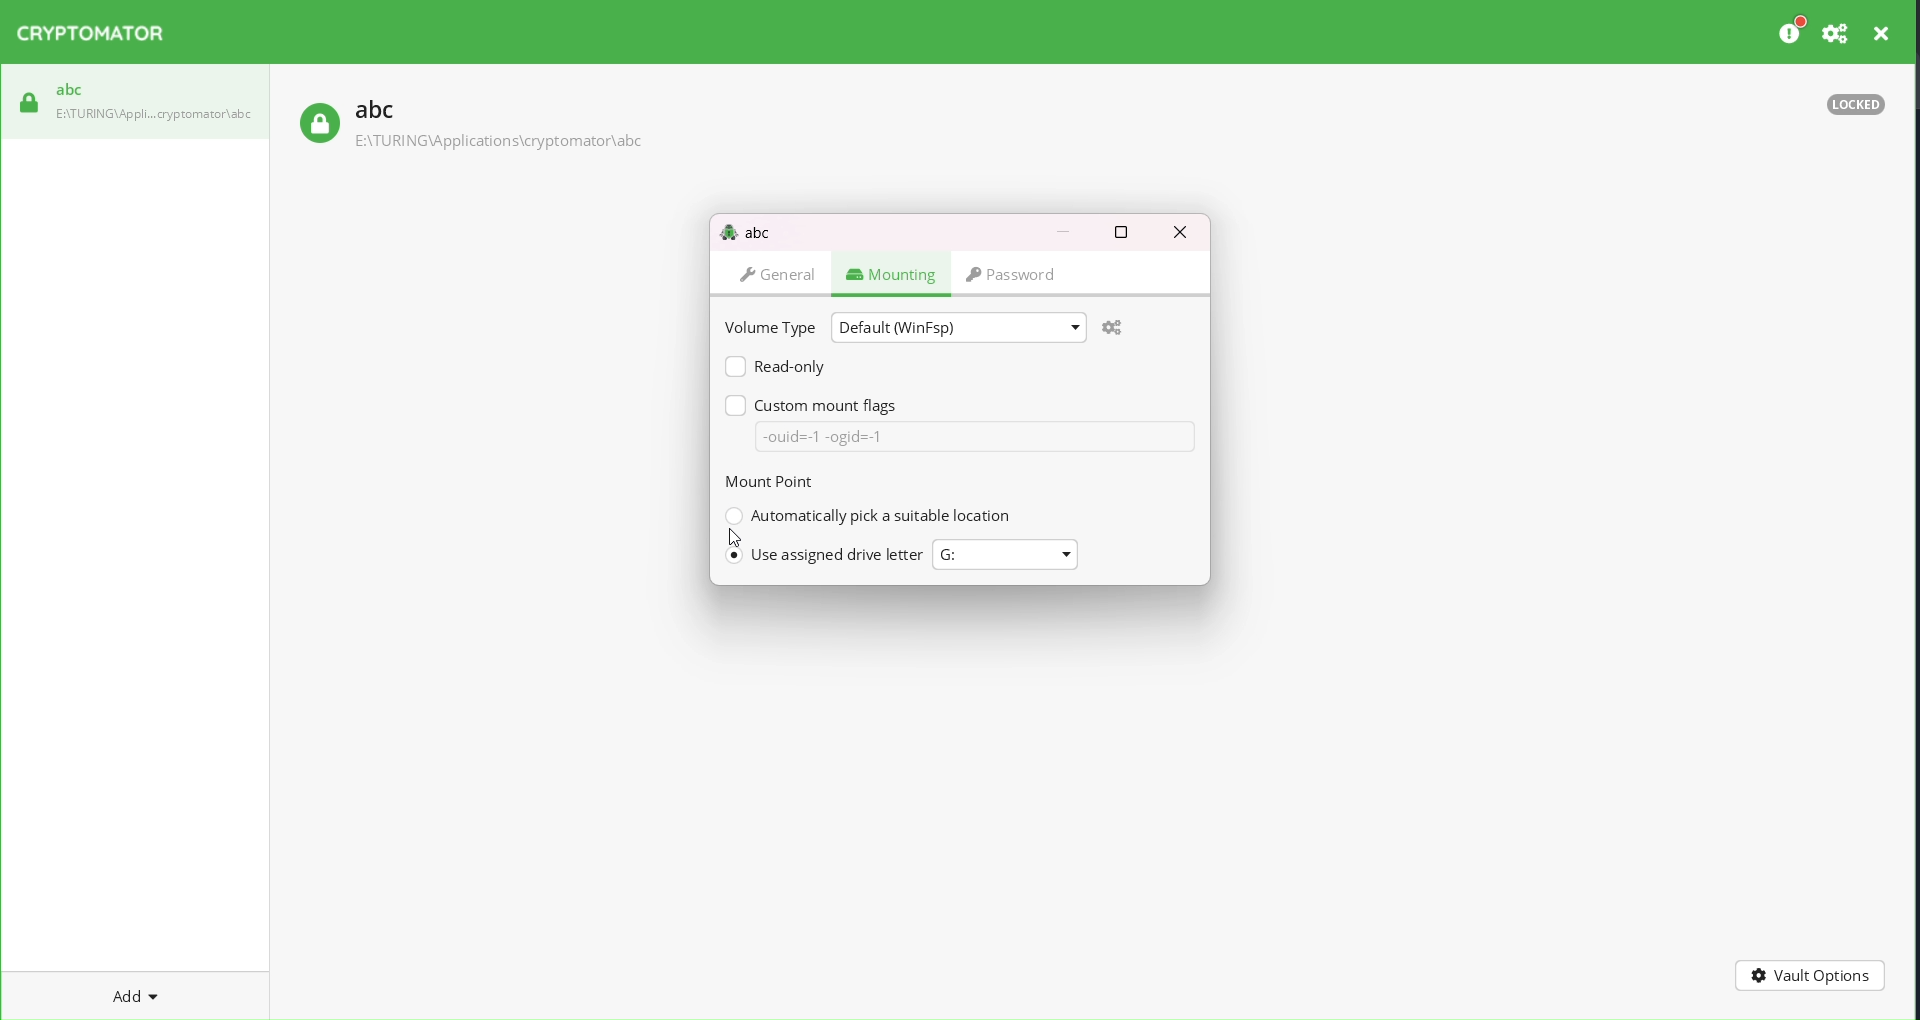 The width and height of the screenshot is (1920, 1020). Describe the element at coordinates (768, 327) in the screenshot. I see `volume type` at that location.